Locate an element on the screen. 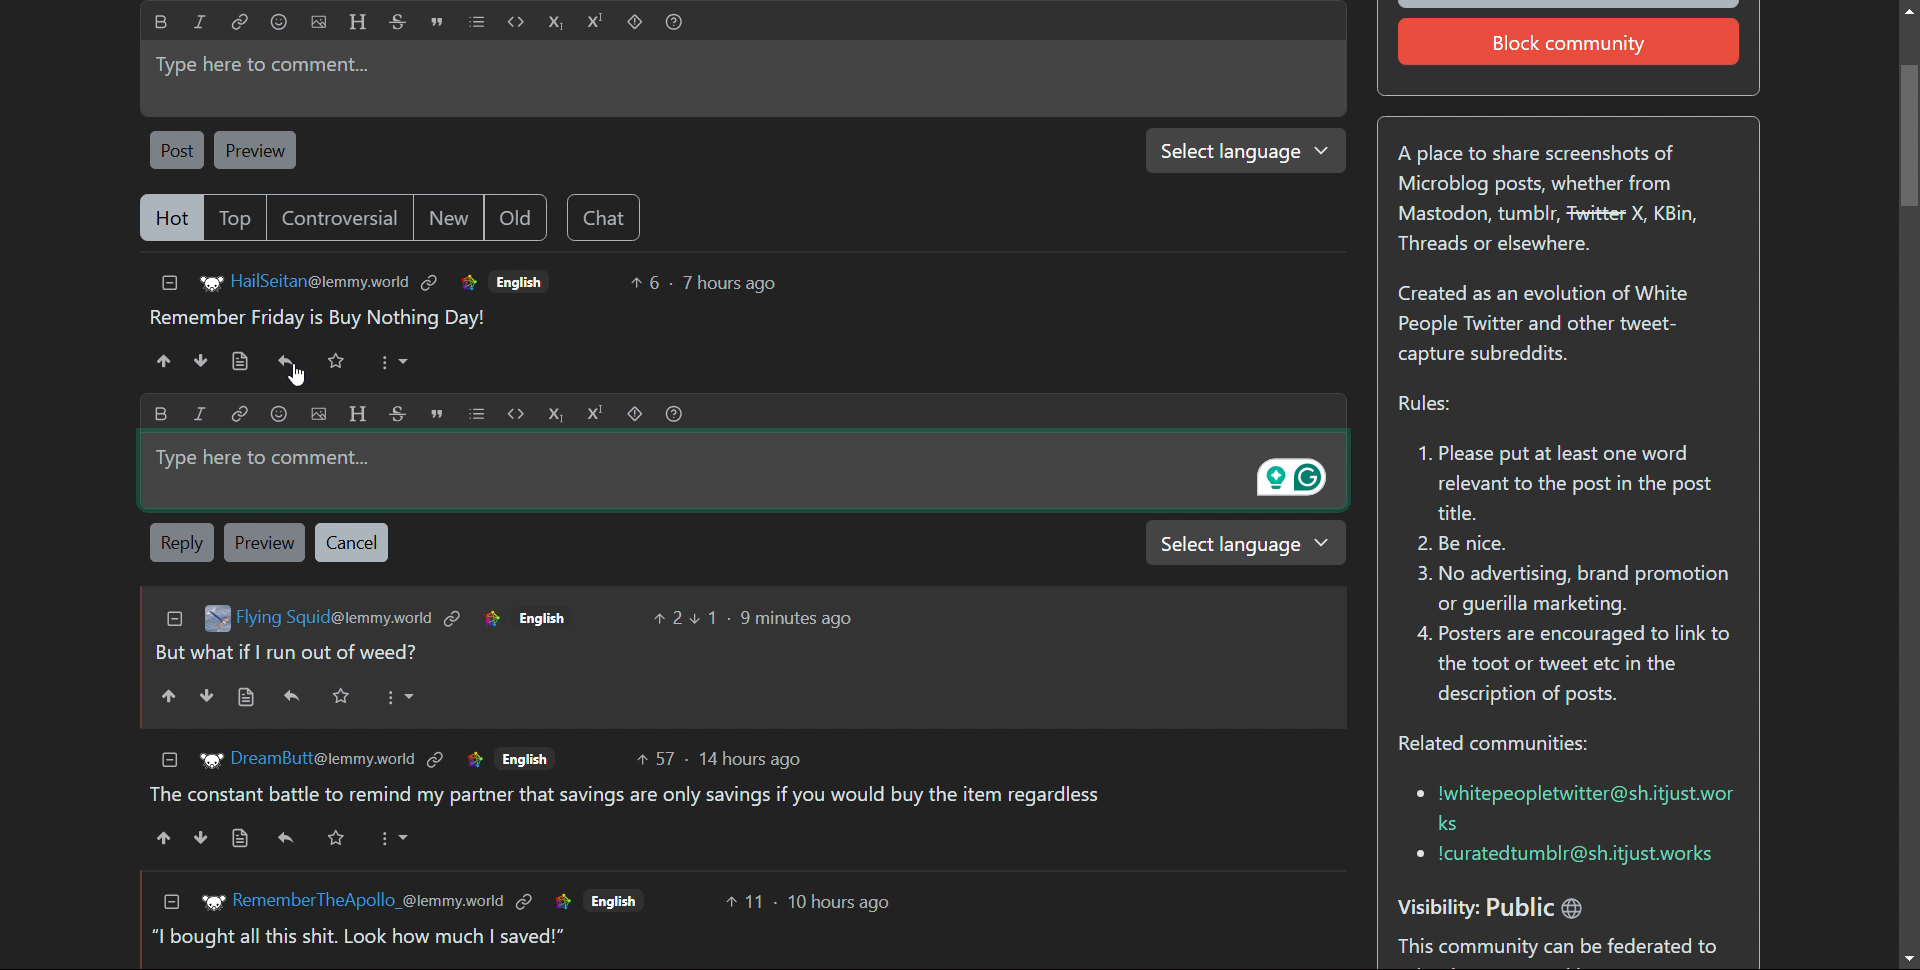 The width and height of the screenshot is (1920, 970). reply is located at coordinates (280, 838).